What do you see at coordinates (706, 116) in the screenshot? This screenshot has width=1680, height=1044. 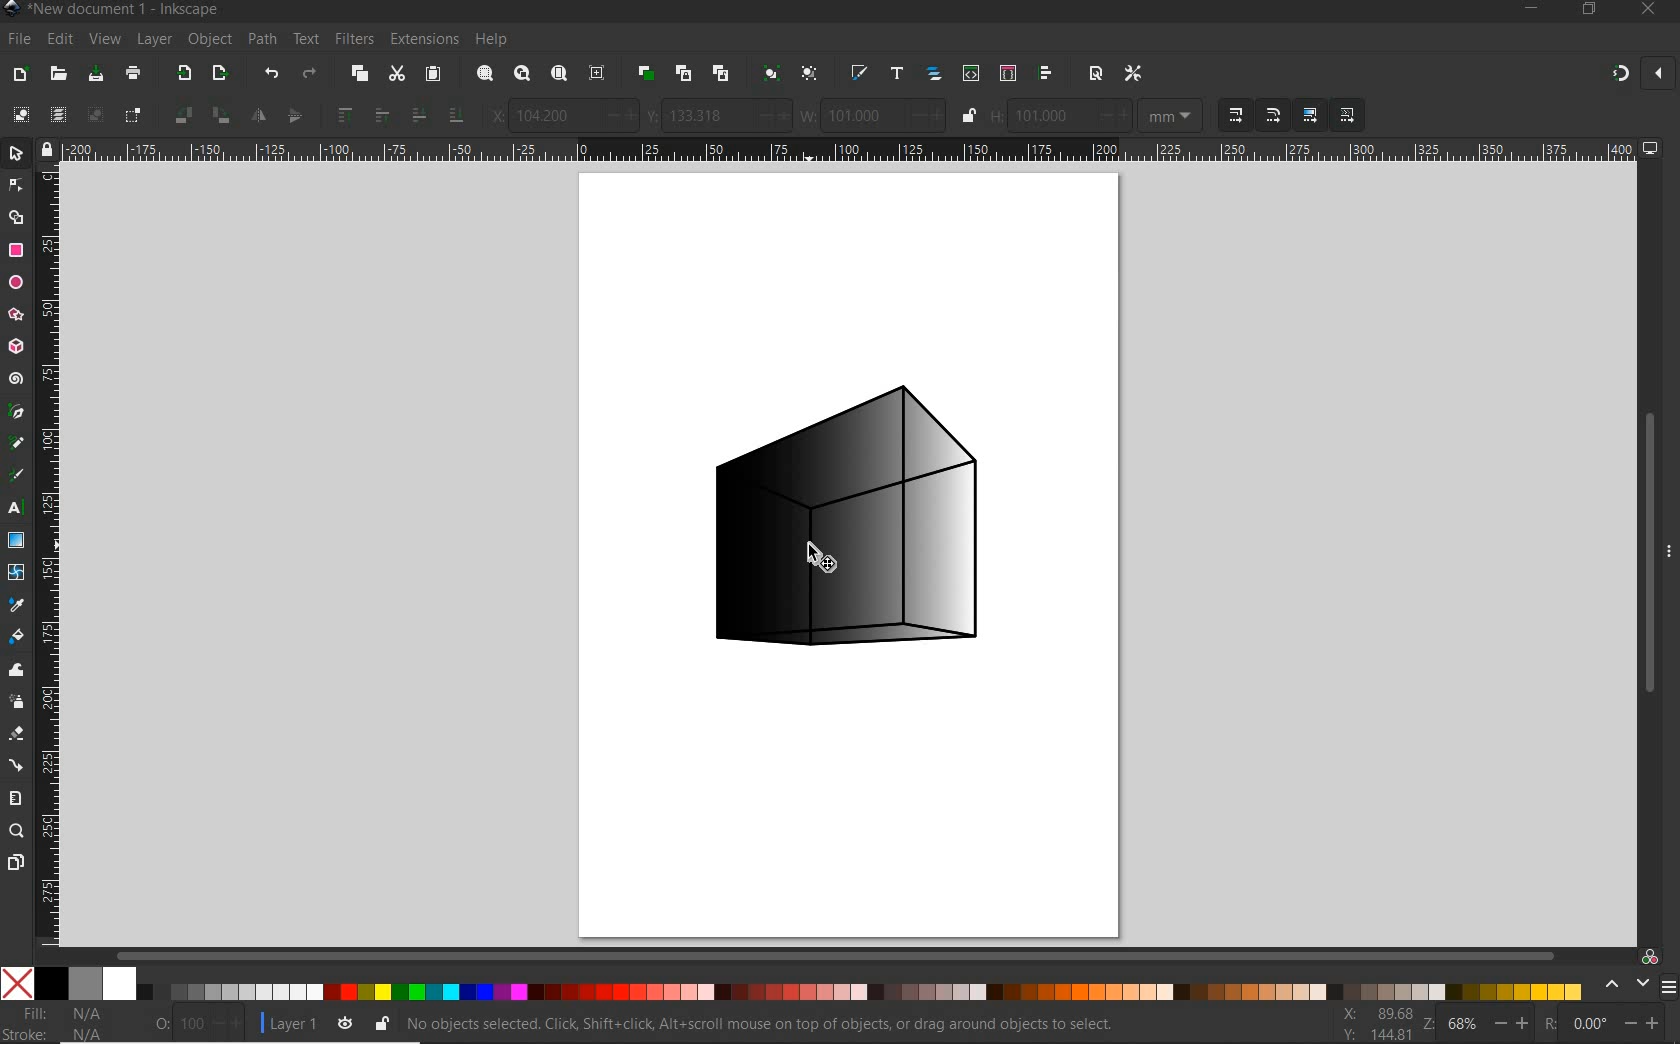 I see `133` at bounding box center [706, 116].